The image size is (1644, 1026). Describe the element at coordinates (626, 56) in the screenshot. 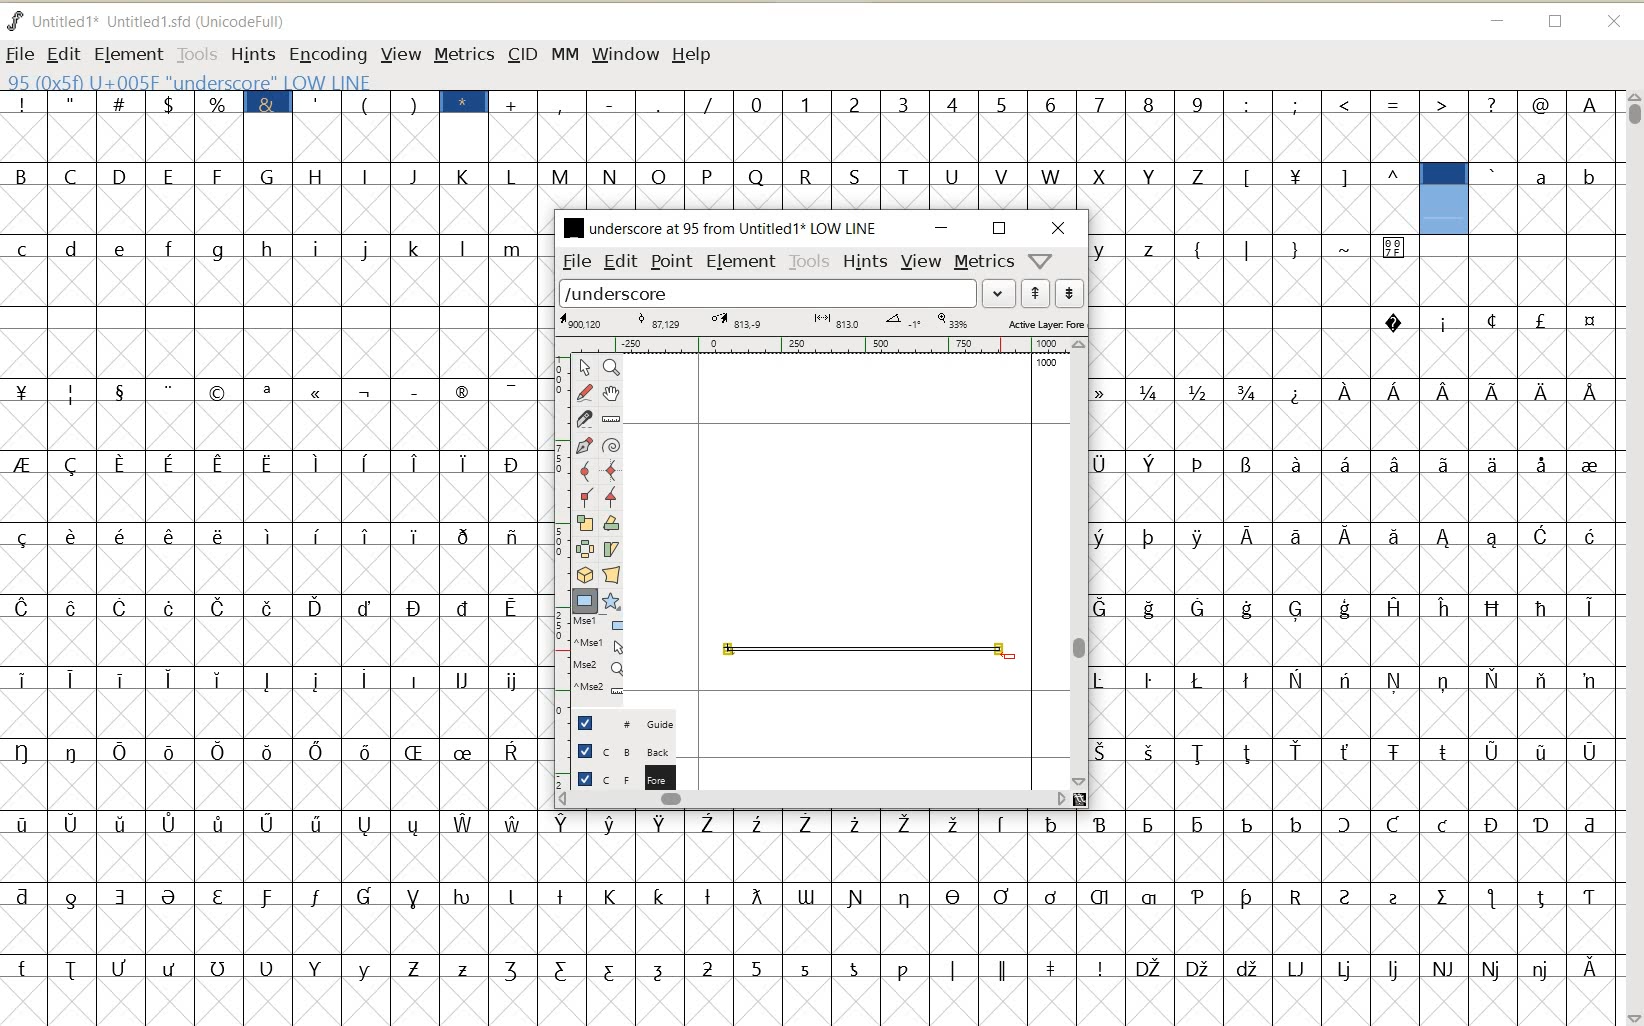

I see `WINDOW` at that location.